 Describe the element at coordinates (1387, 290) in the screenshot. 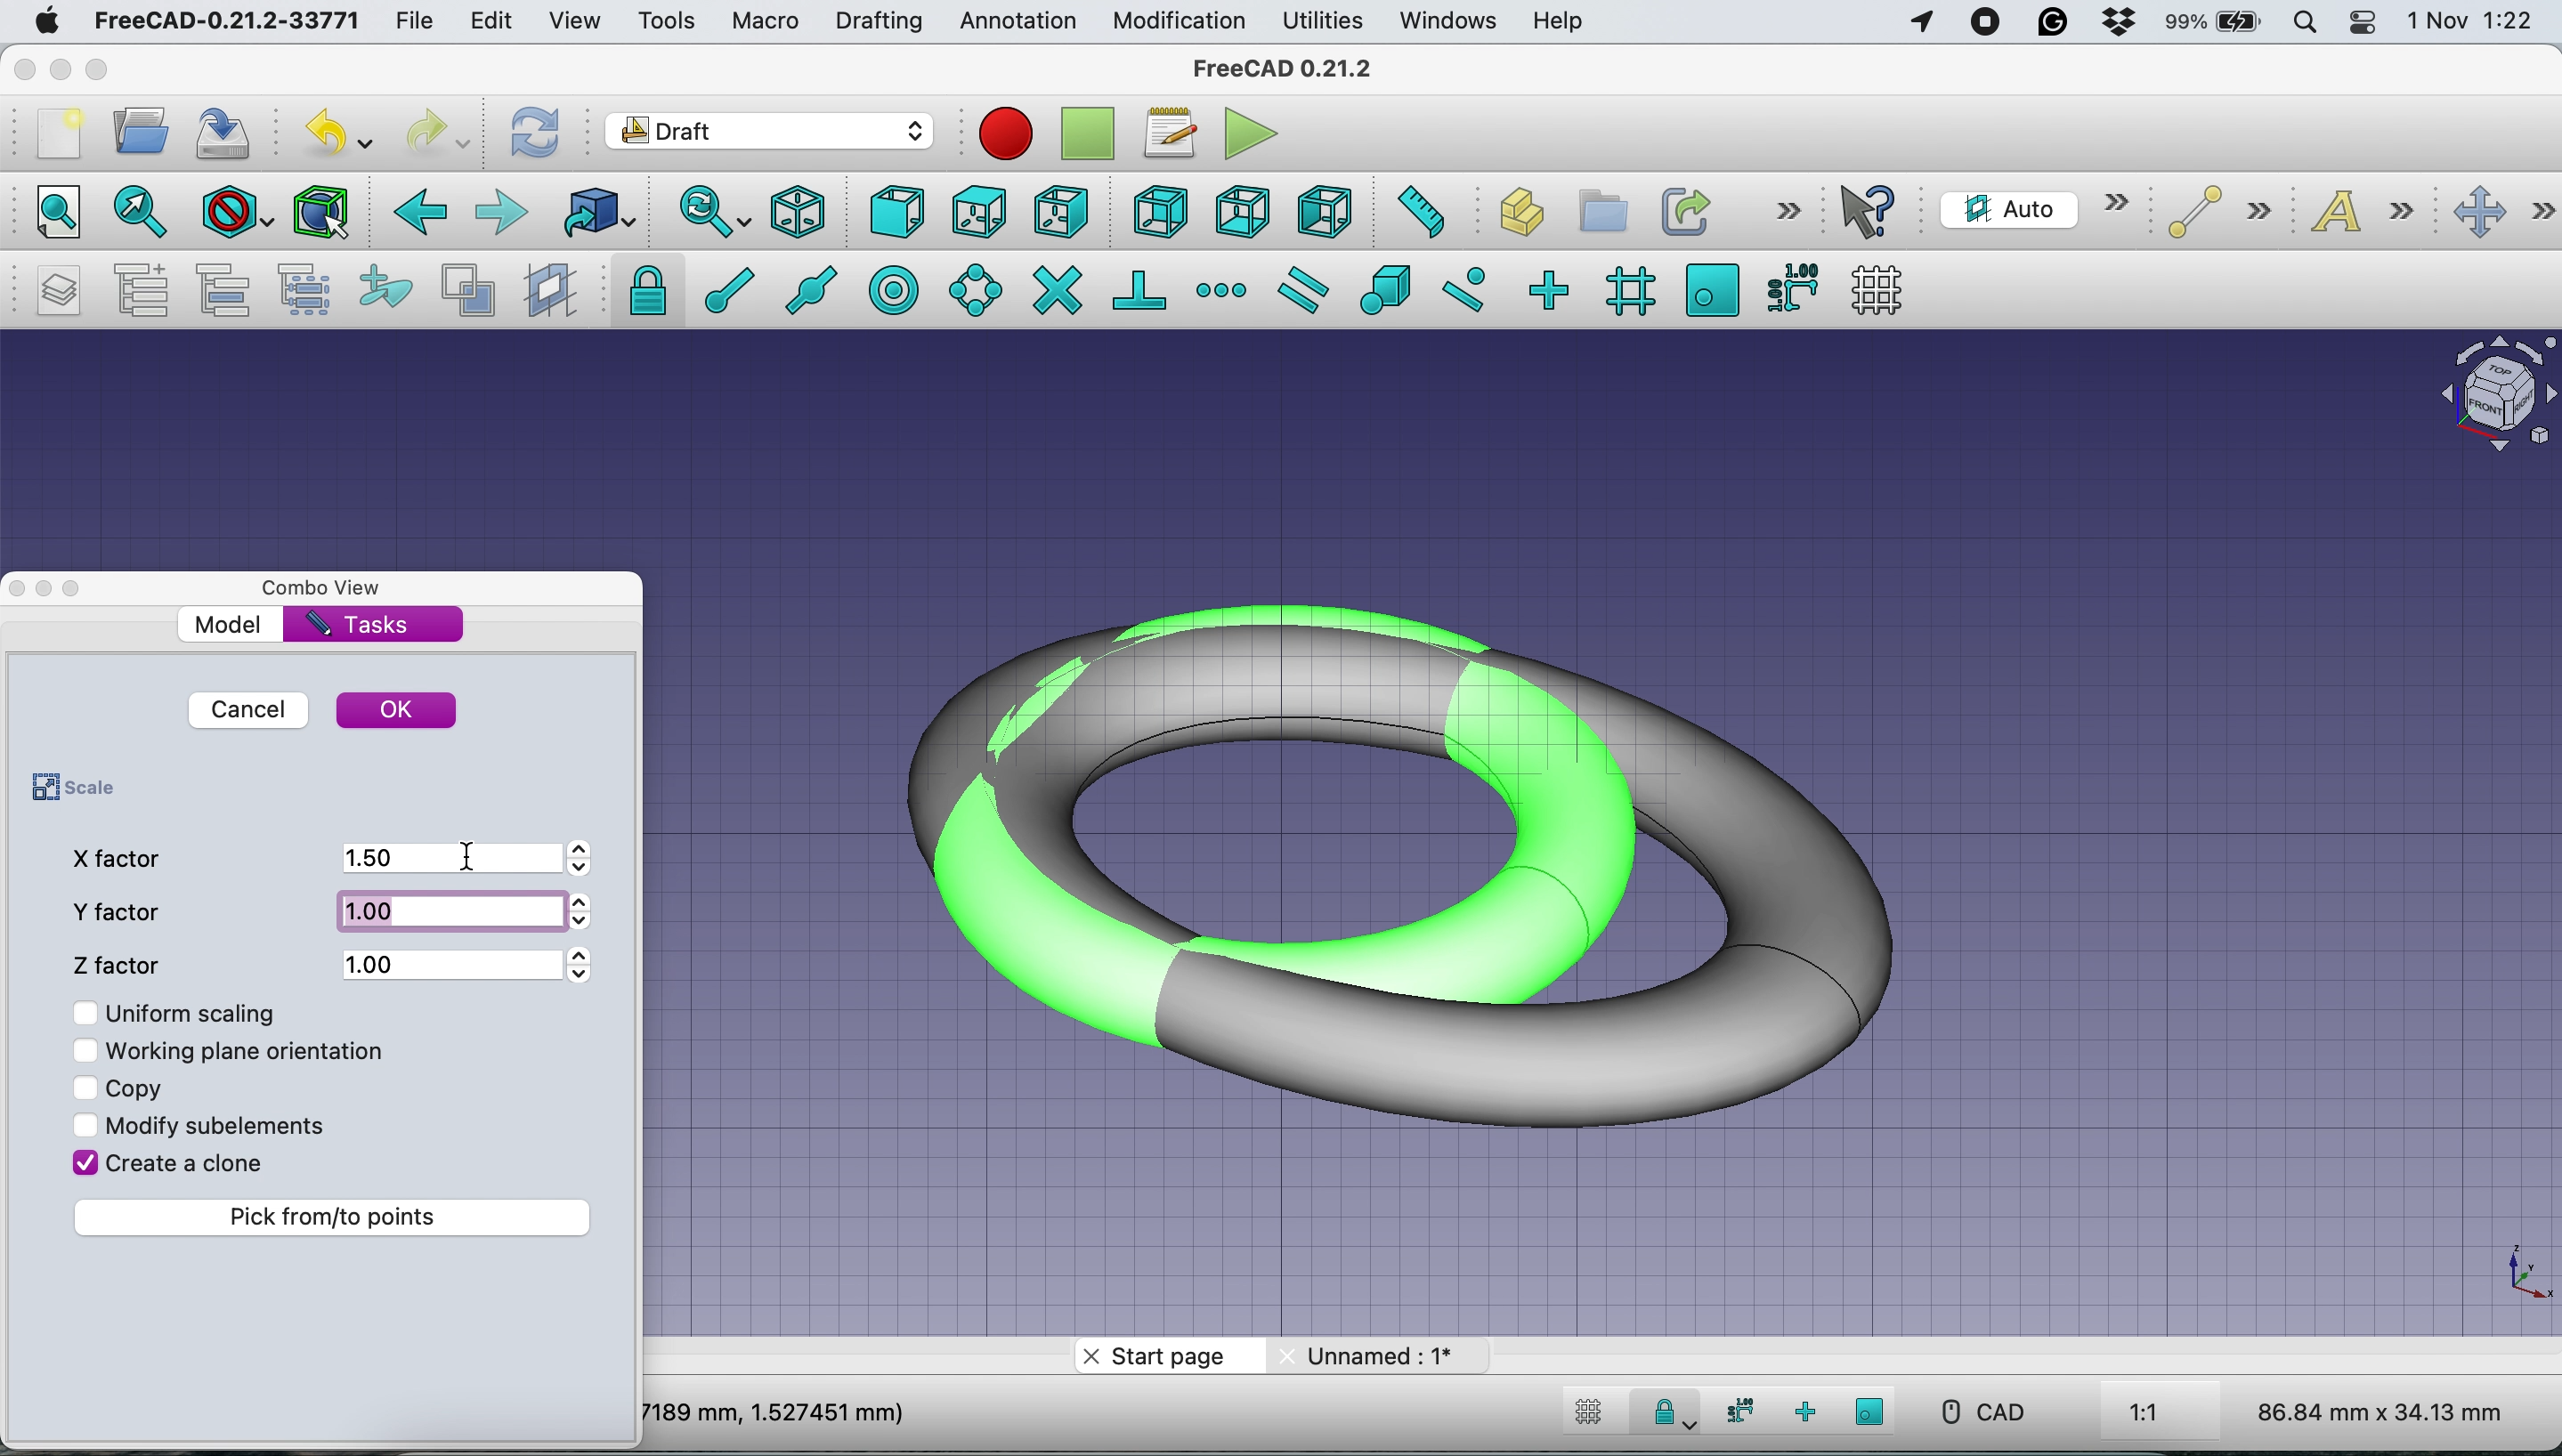

I see `snap special` at that location.